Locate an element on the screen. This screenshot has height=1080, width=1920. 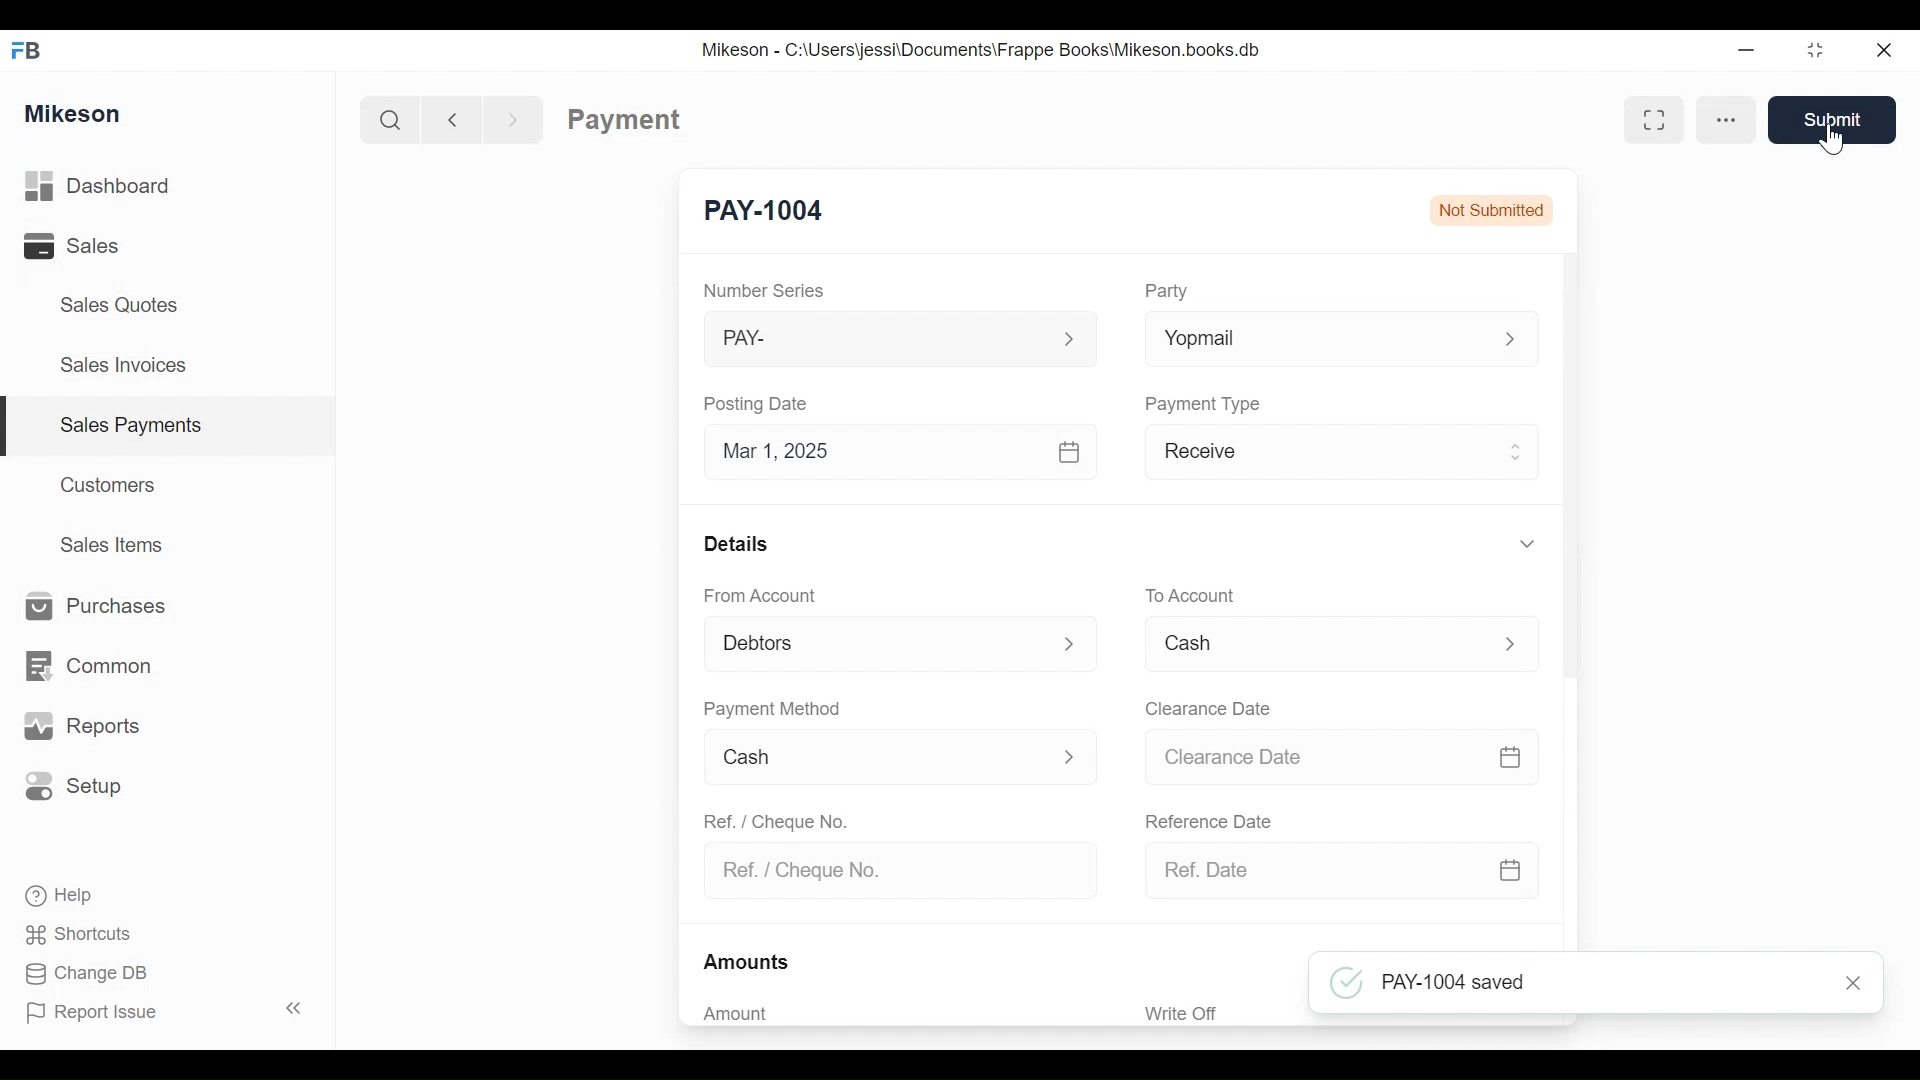
Minimize is located at coordinates (1746, 53).